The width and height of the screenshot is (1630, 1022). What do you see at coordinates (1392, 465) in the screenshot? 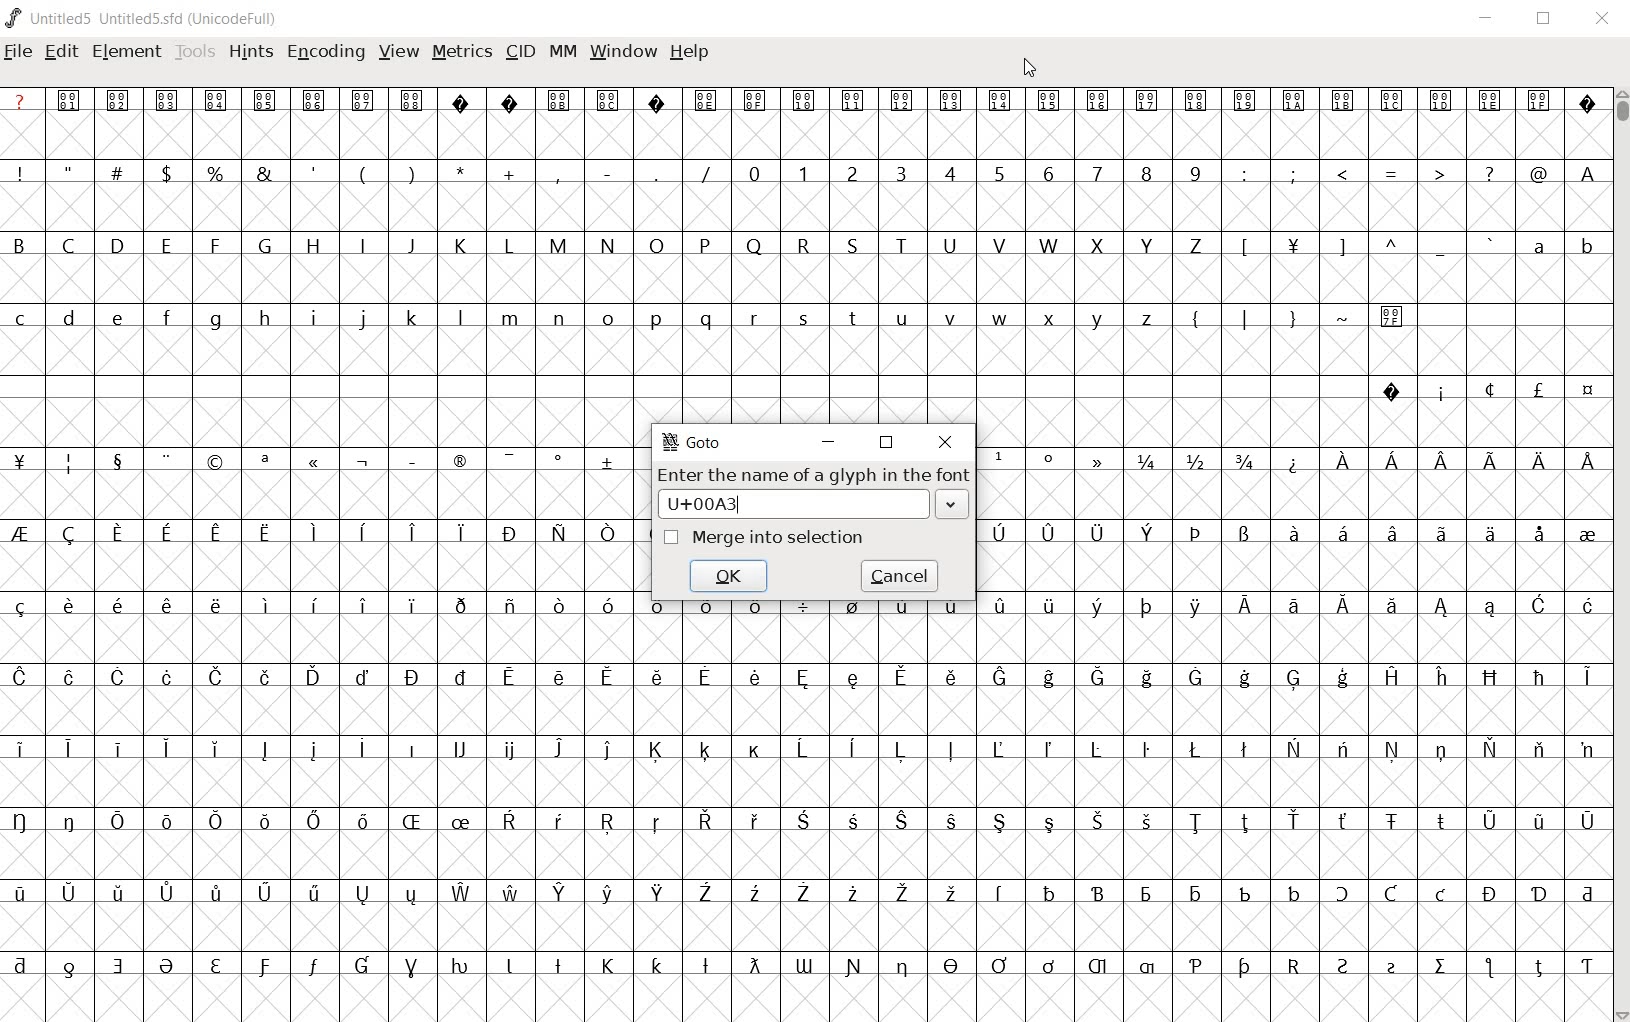
I see `Symbol` at bounding box center [1392, 465].